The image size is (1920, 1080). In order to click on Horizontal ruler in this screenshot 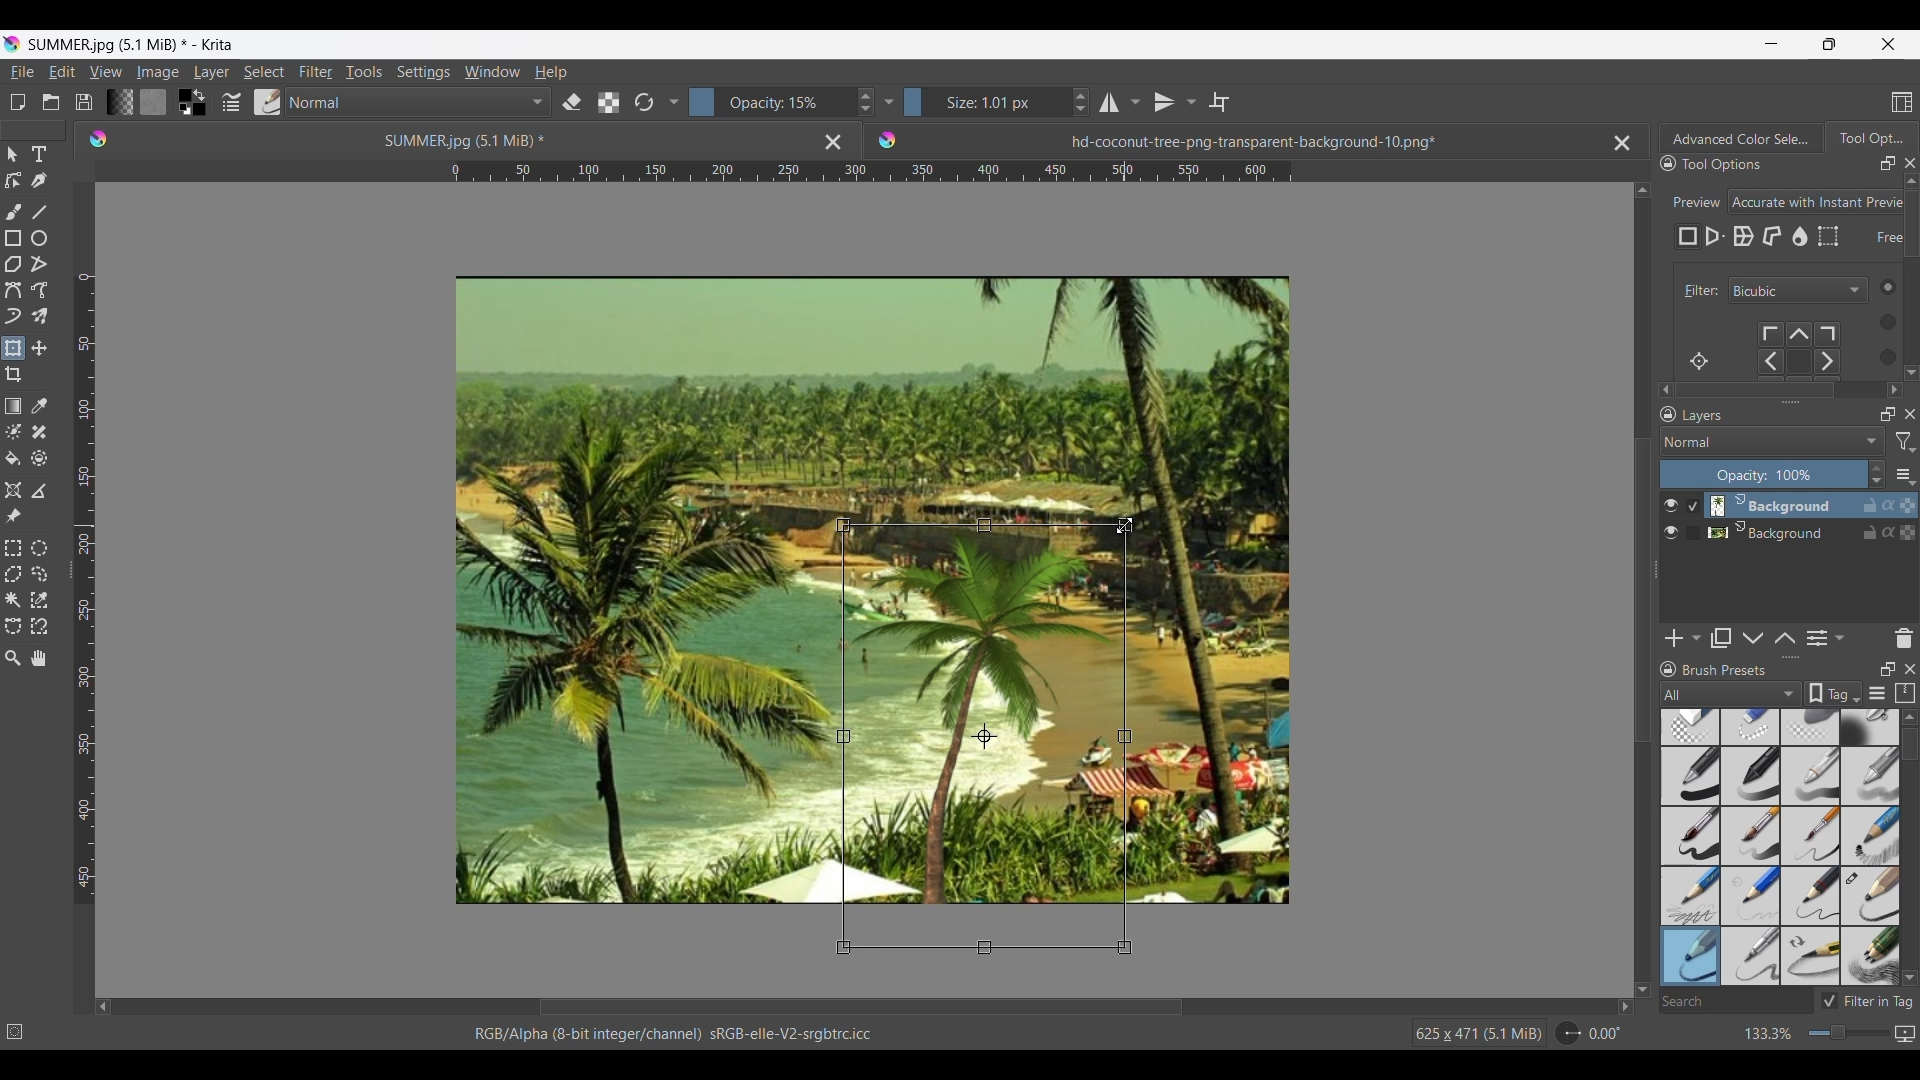, I will do `click(871, 174)`.